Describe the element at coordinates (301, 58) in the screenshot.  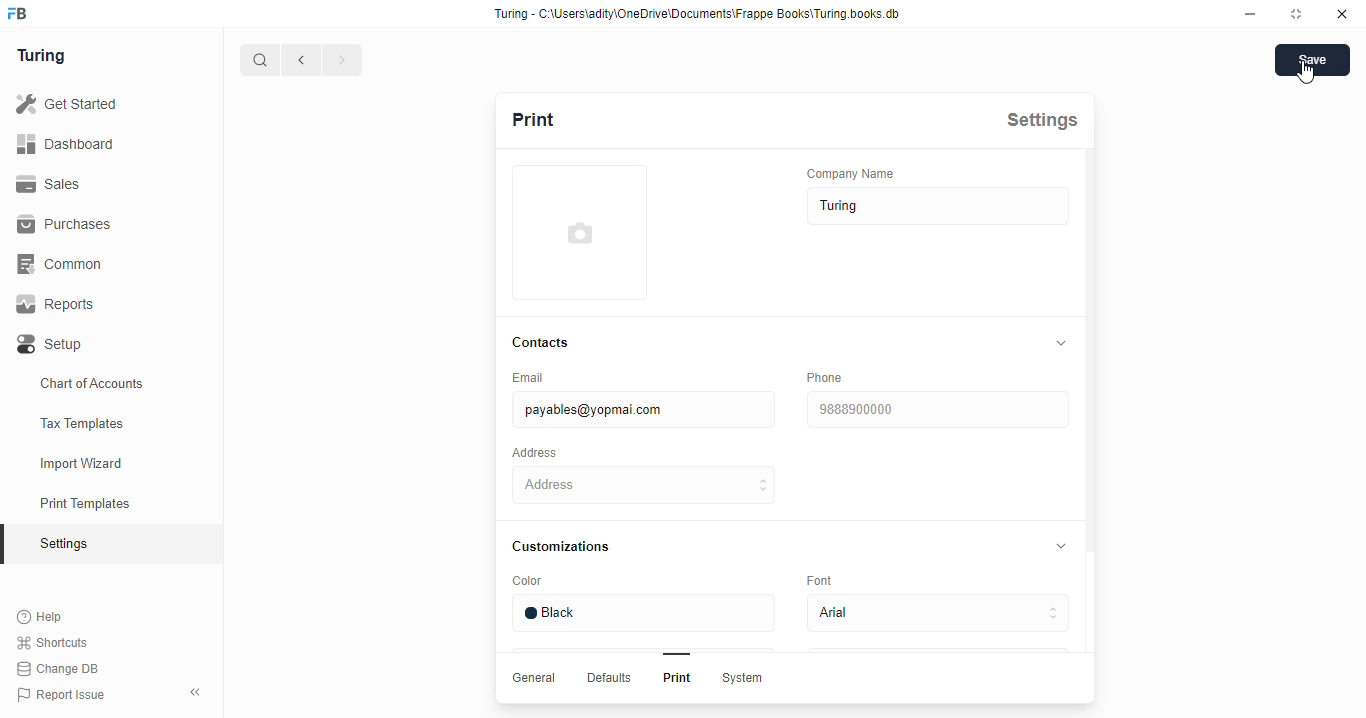
I see `go back` at that location.